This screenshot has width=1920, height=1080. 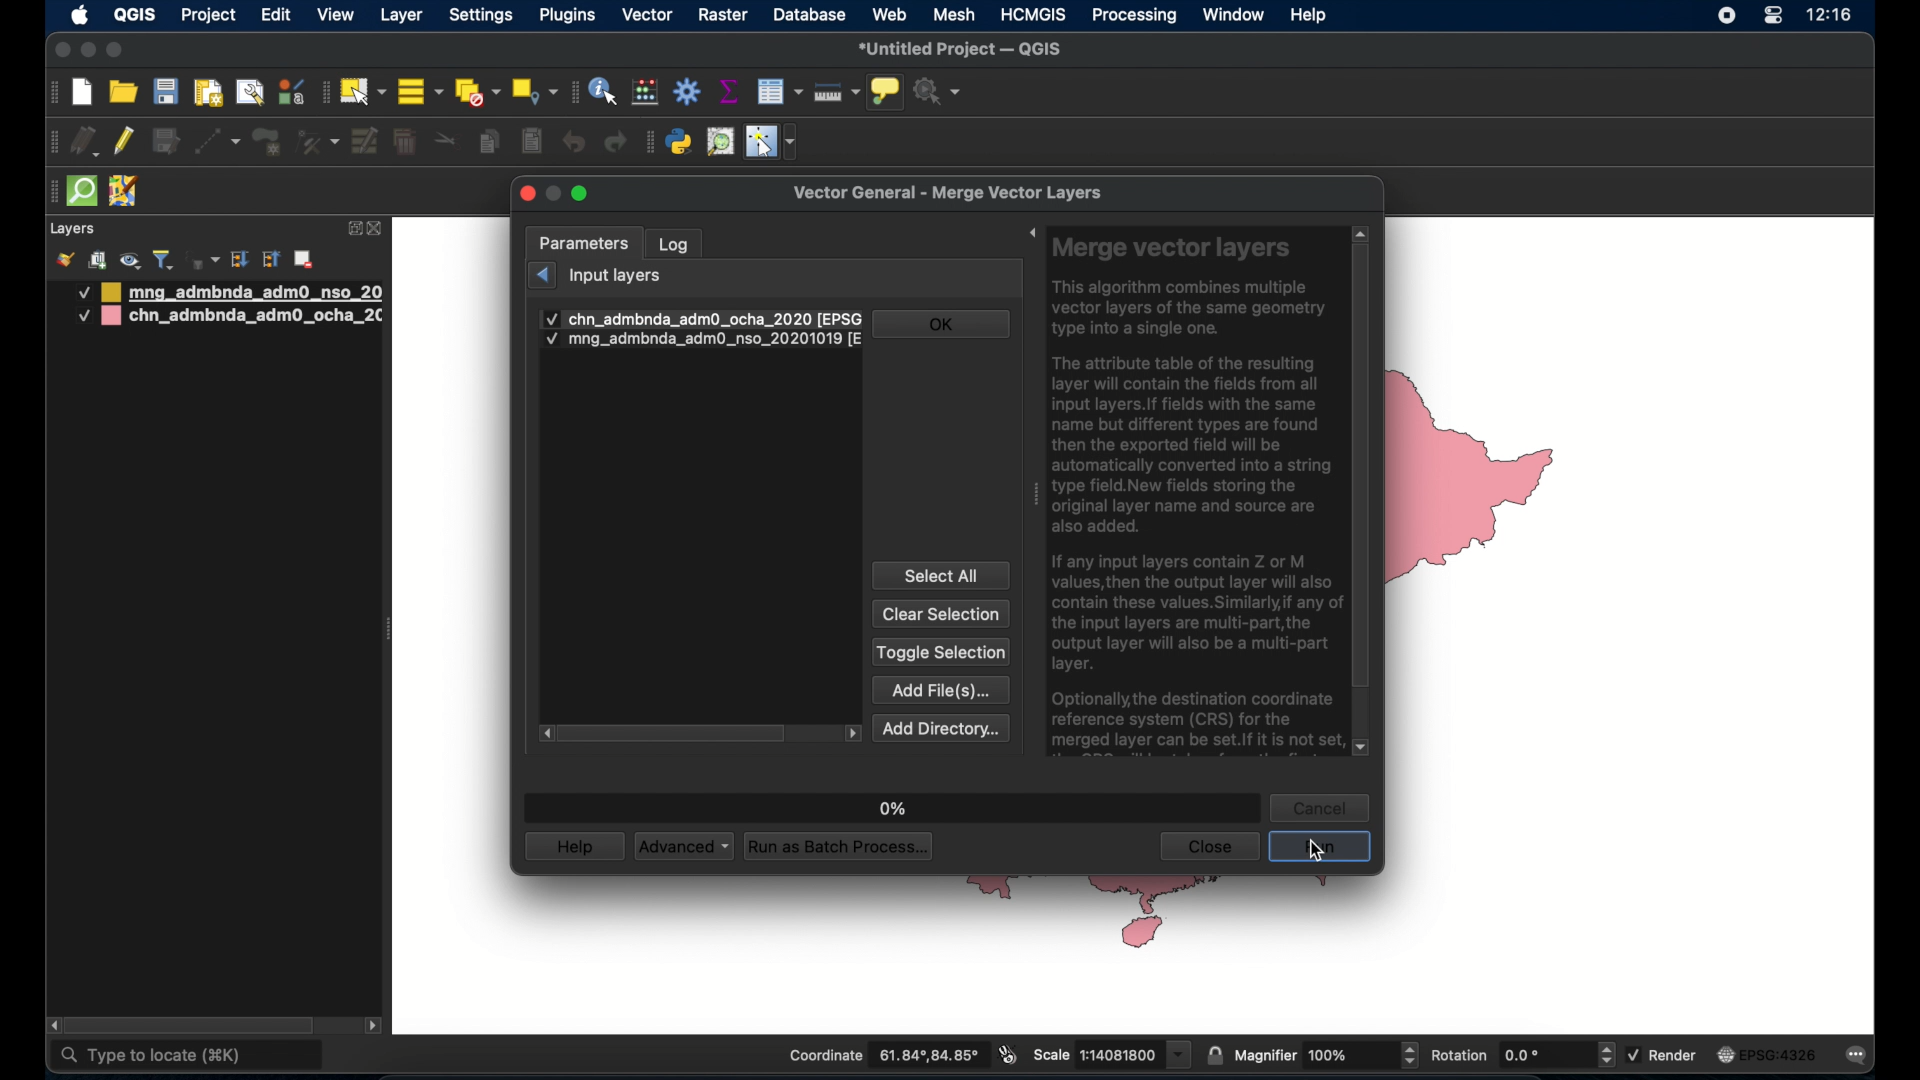 I want to click on screen recorder icon, so click(x=1724, y=16).